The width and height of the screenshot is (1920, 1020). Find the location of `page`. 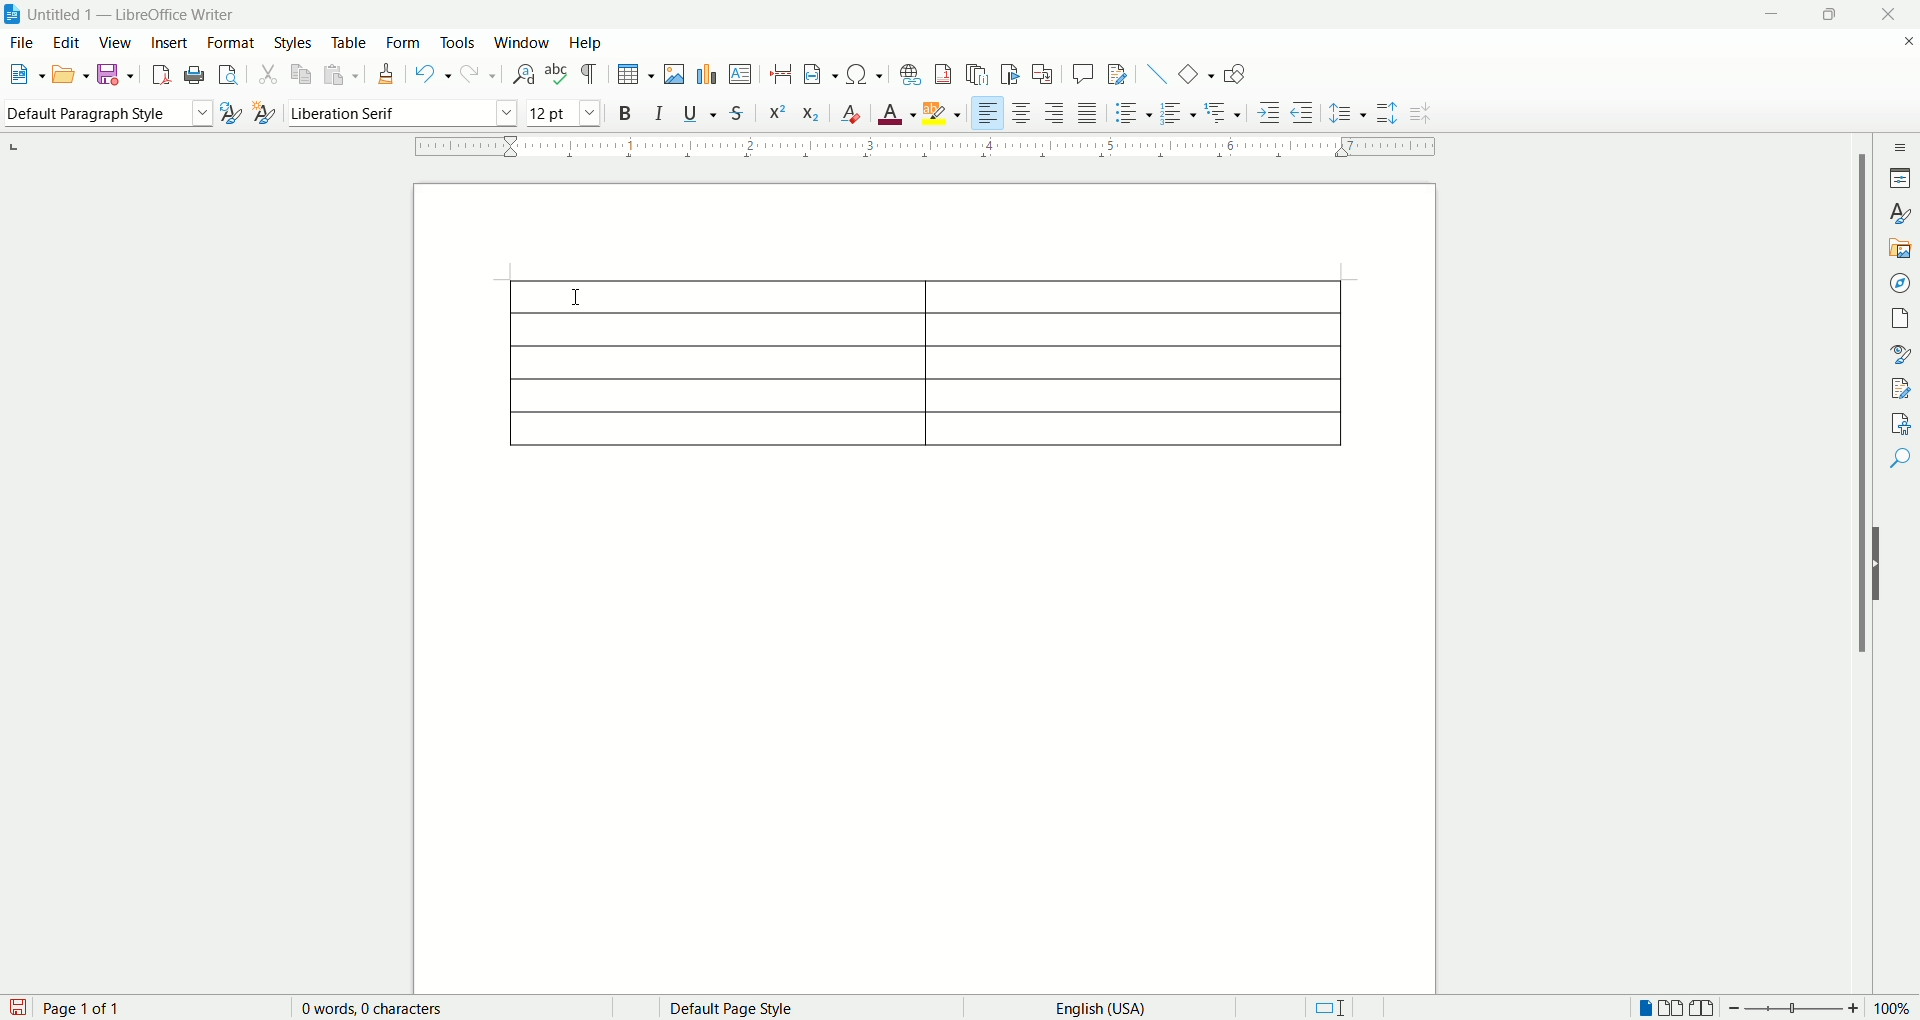

page is located at coordinates (925, 582).